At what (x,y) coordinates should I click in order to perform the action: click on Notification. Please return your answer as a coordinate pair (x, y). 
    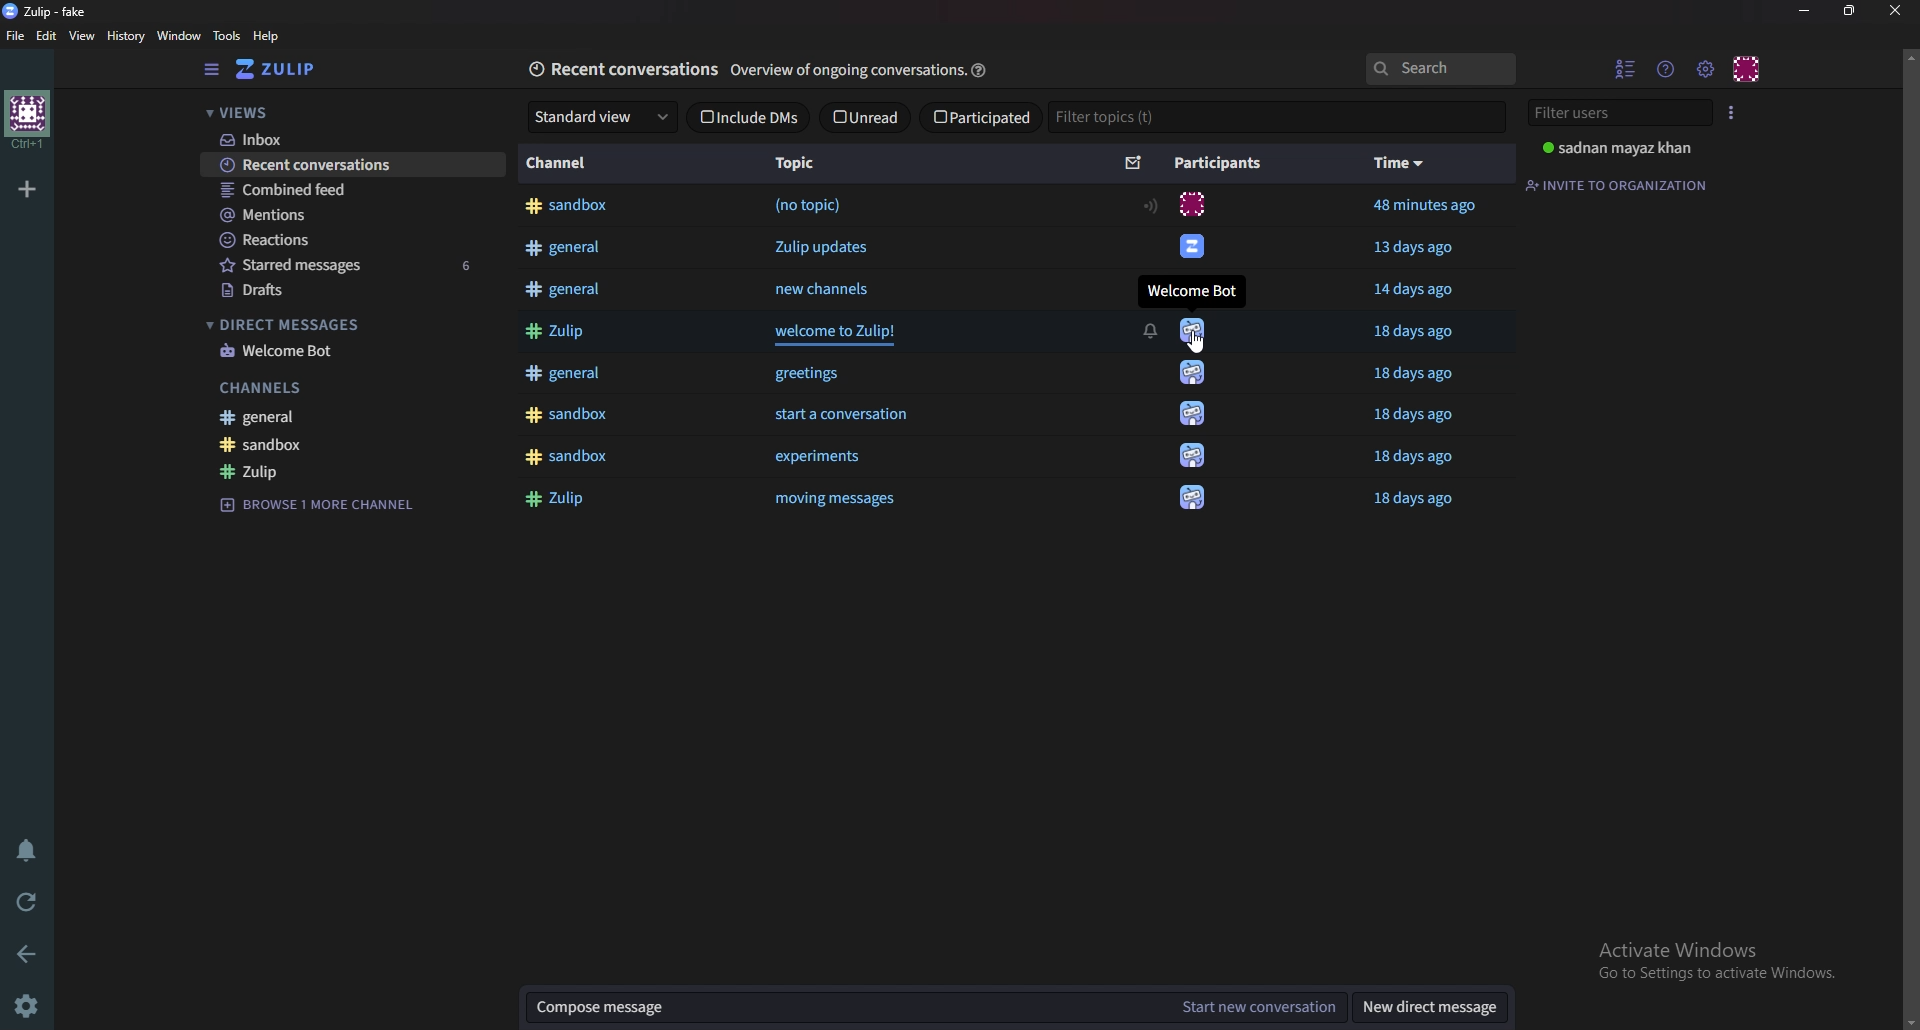
    Looking at the image, I should click on (1148, 329).